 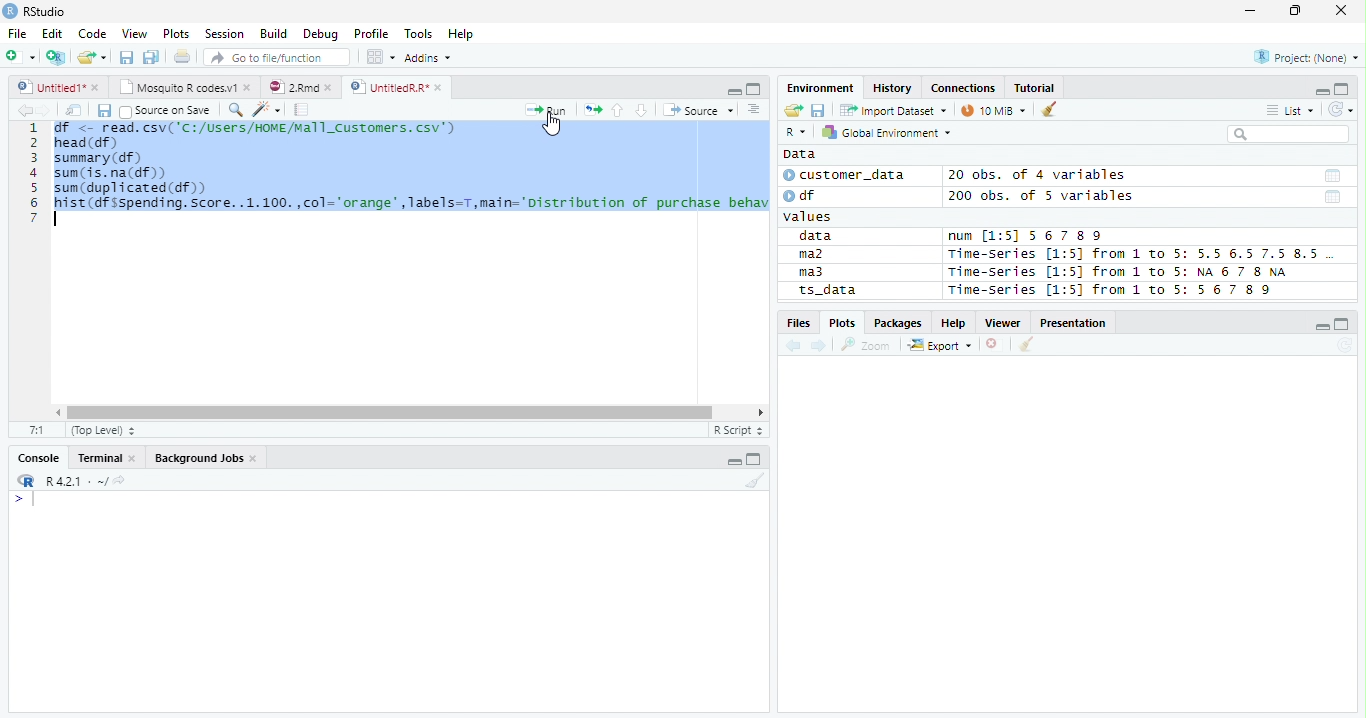 What do you see at coordinates (995, 345) in the screenshot?
I see `Delete` at bounding box center [995, 345].